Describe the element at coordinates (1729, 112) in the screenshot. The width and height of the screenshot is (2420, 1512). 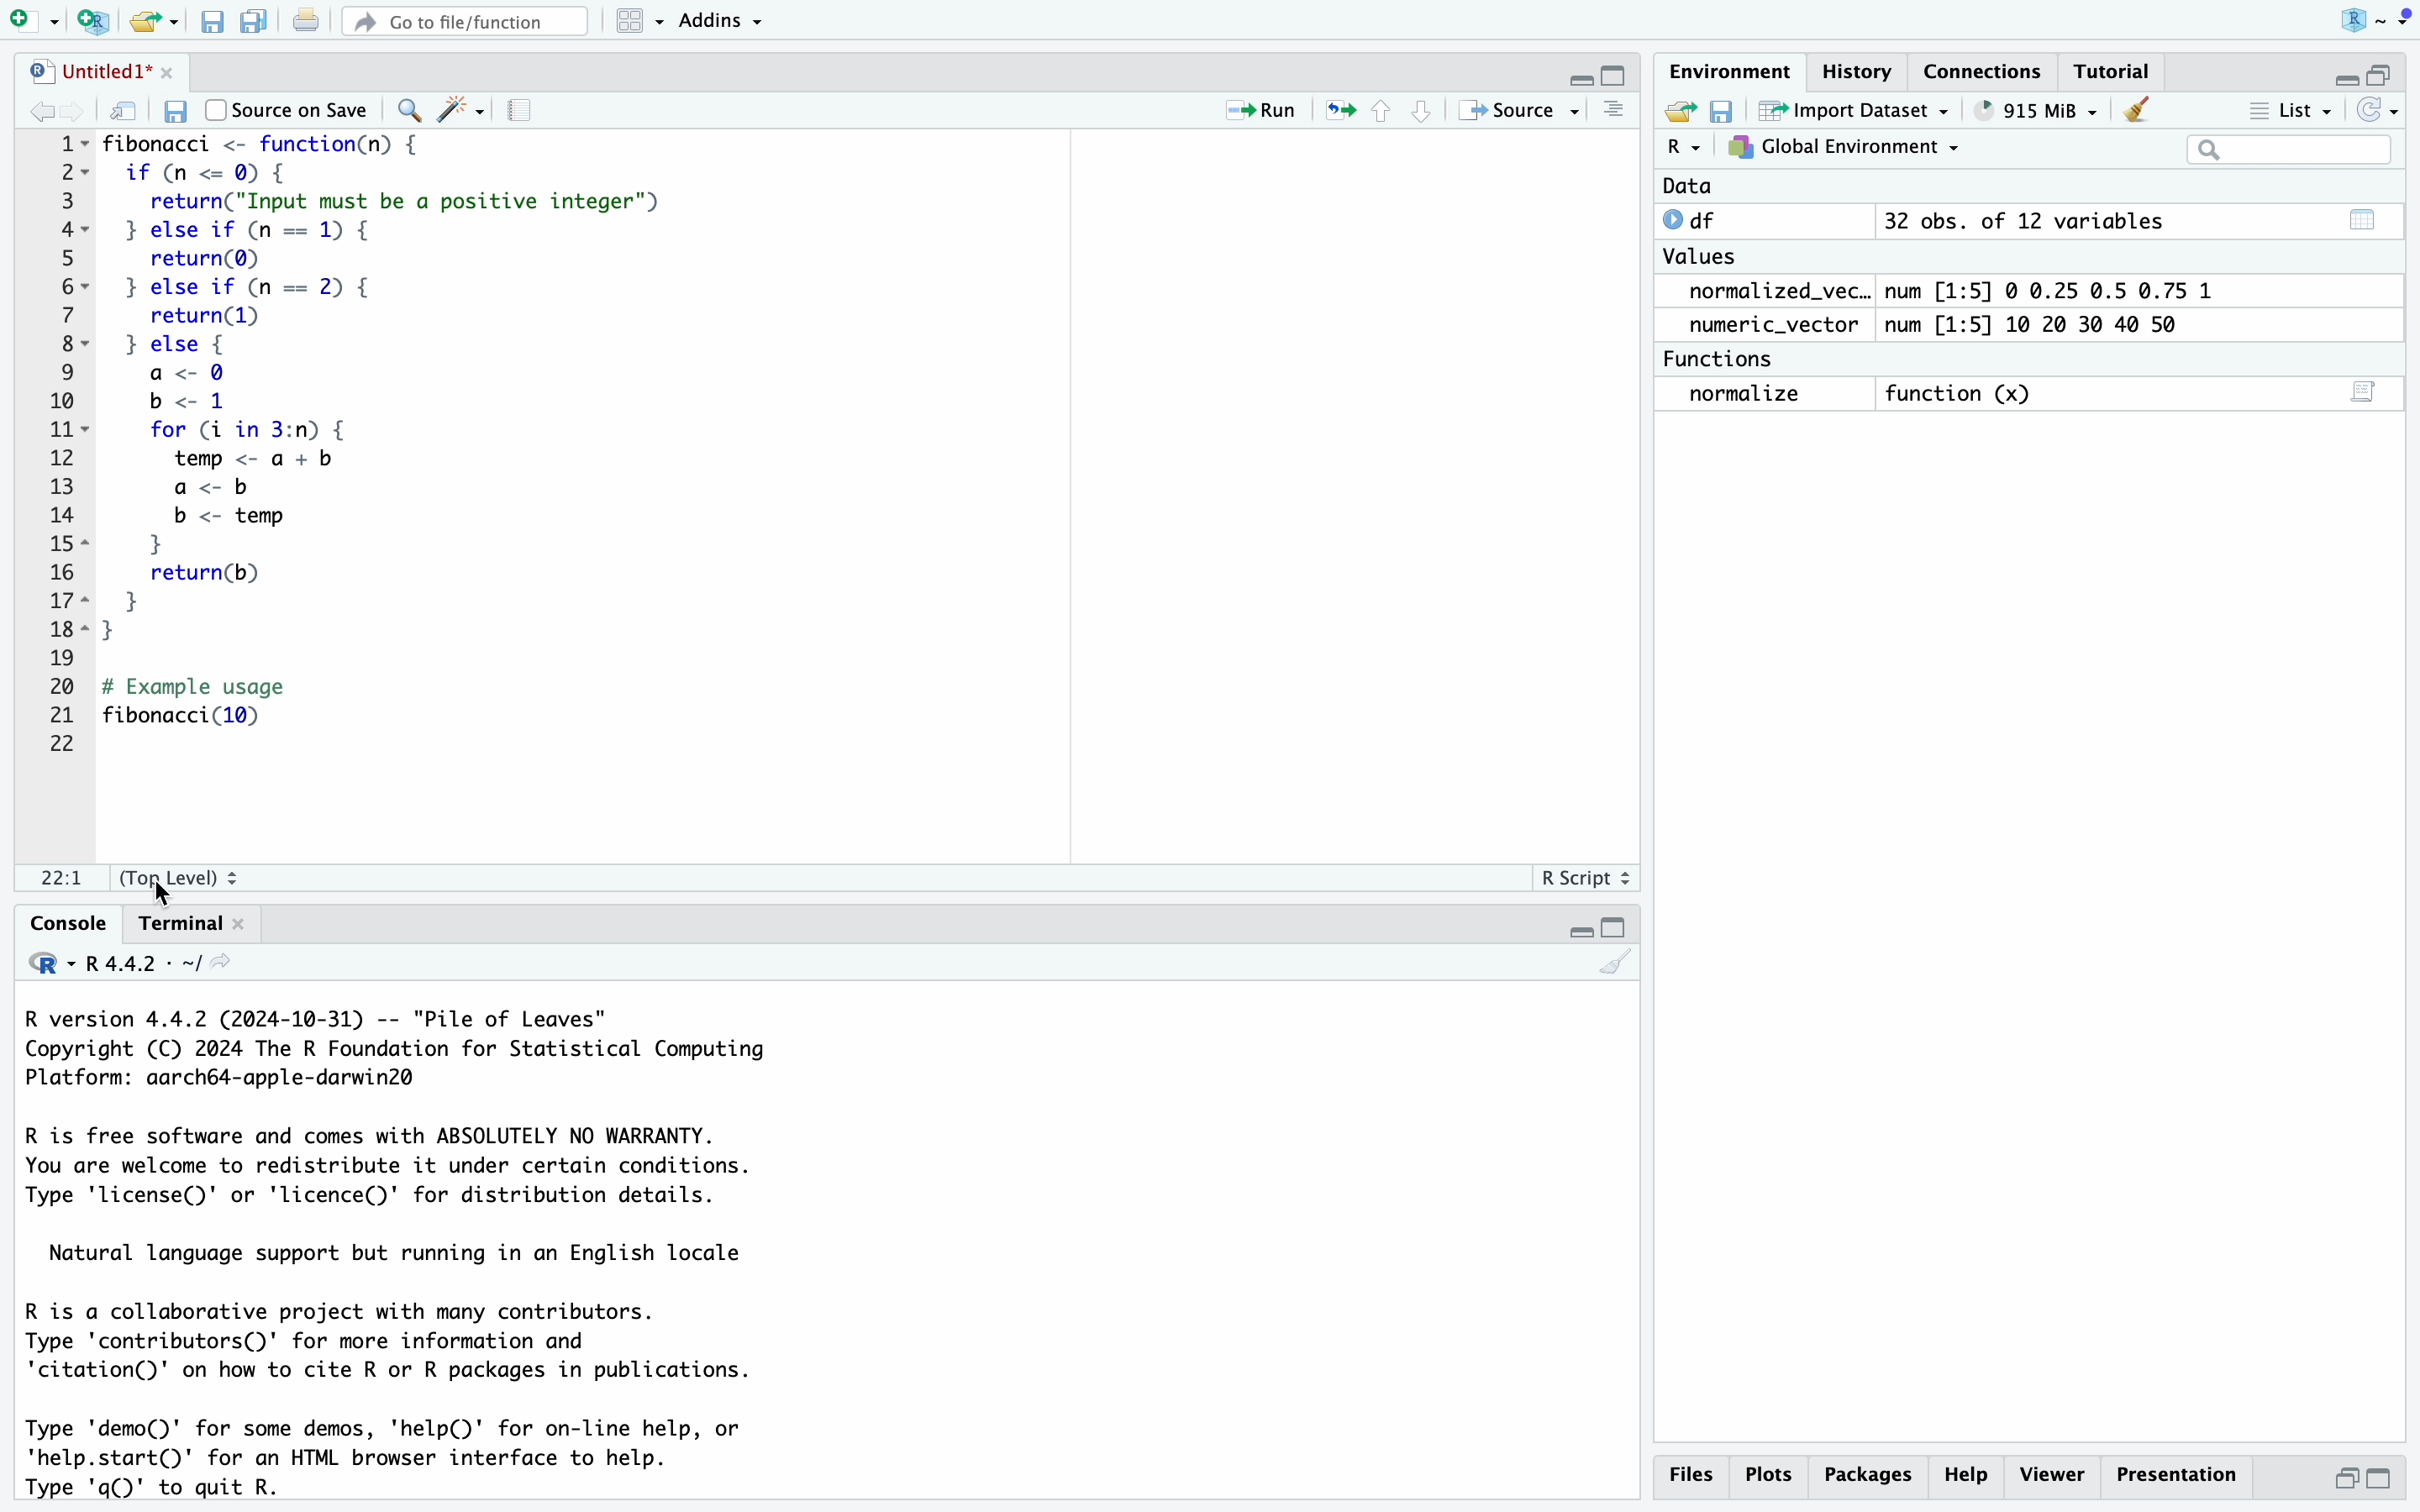
I see `save workspace as` at that location.